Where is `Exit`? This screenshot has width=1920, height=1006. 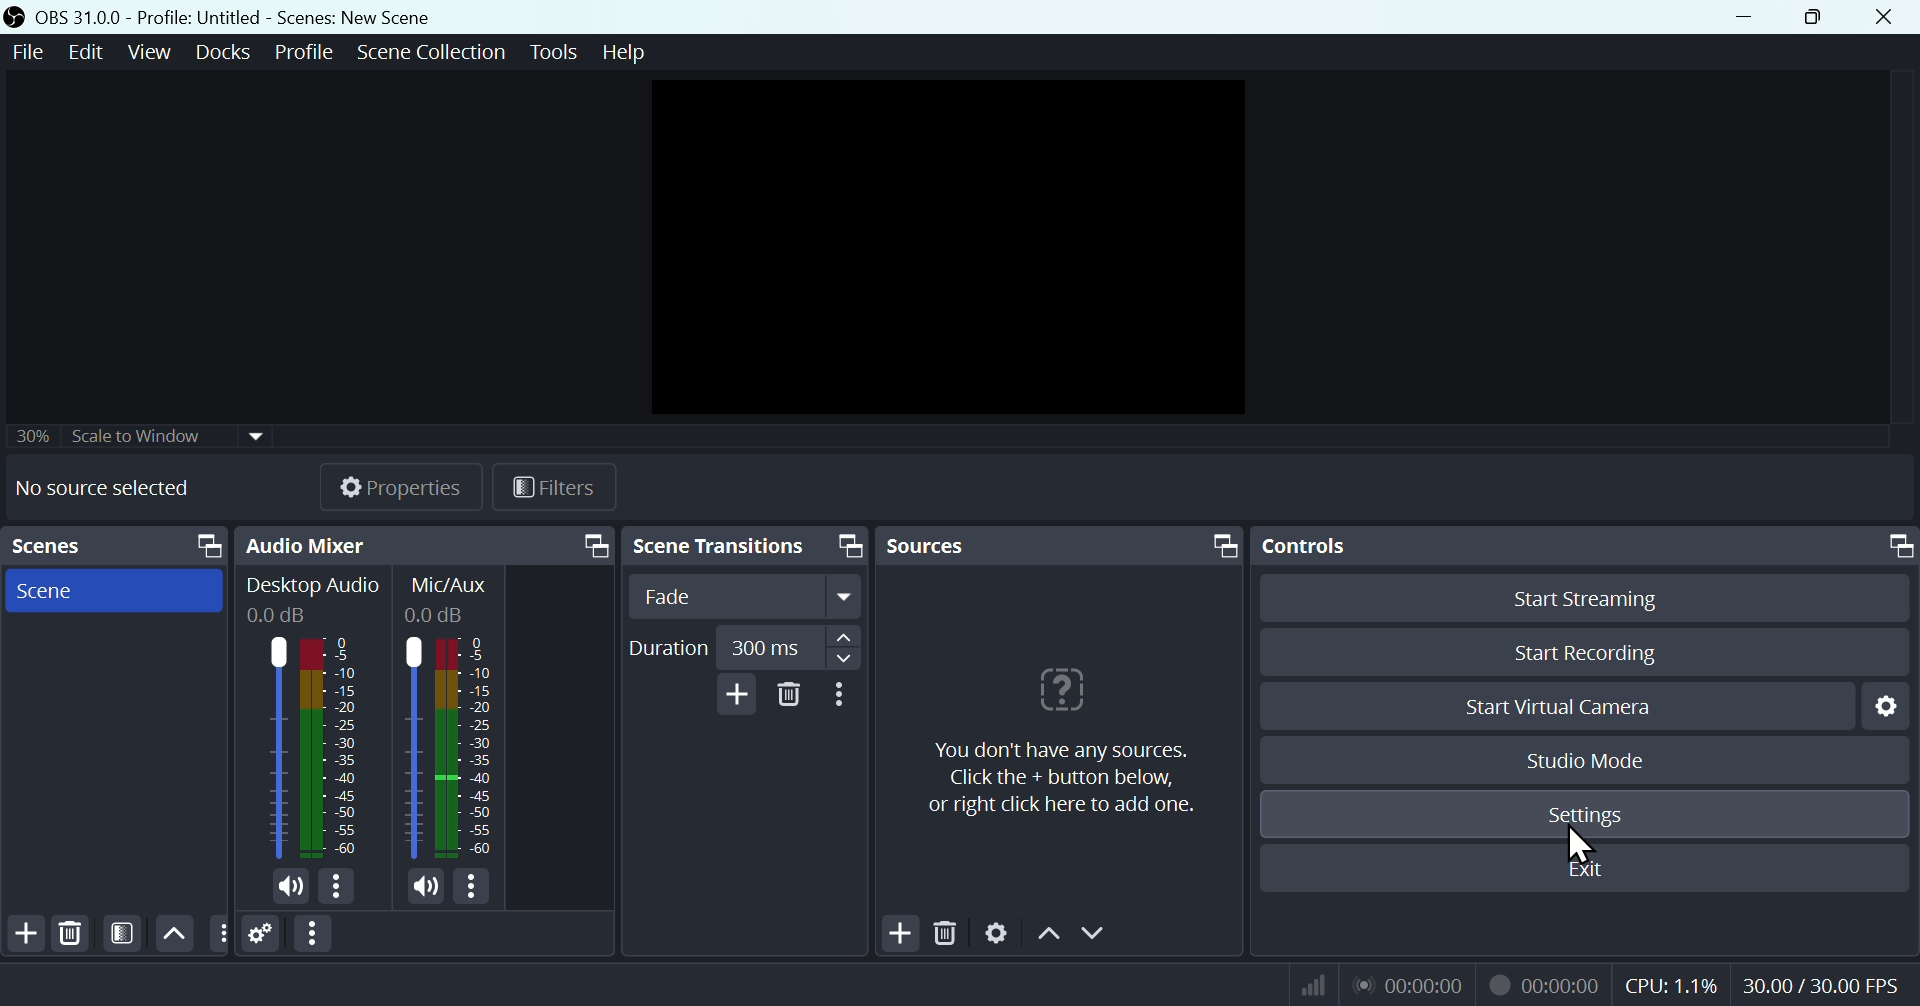
Exit is located at coordinates (1594, 866).